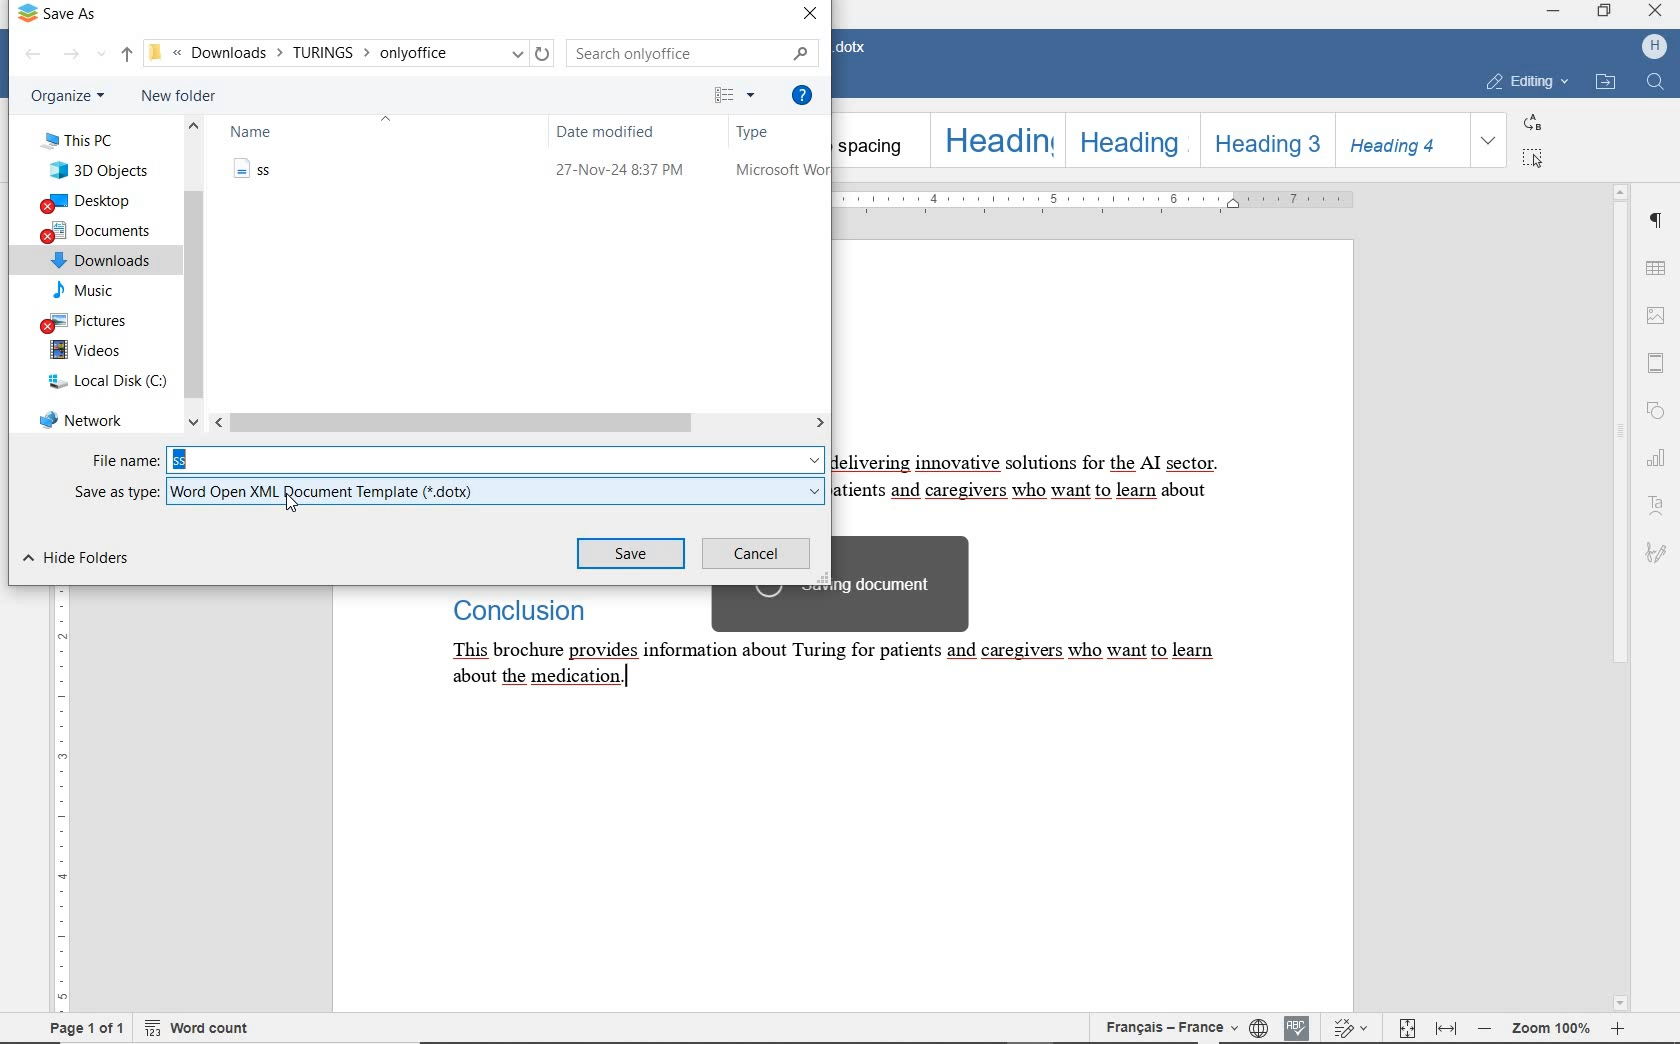  What do you see at coordinates (257, 133) in the screenshot?
I see `NAME` at bounding box center [257, 133].